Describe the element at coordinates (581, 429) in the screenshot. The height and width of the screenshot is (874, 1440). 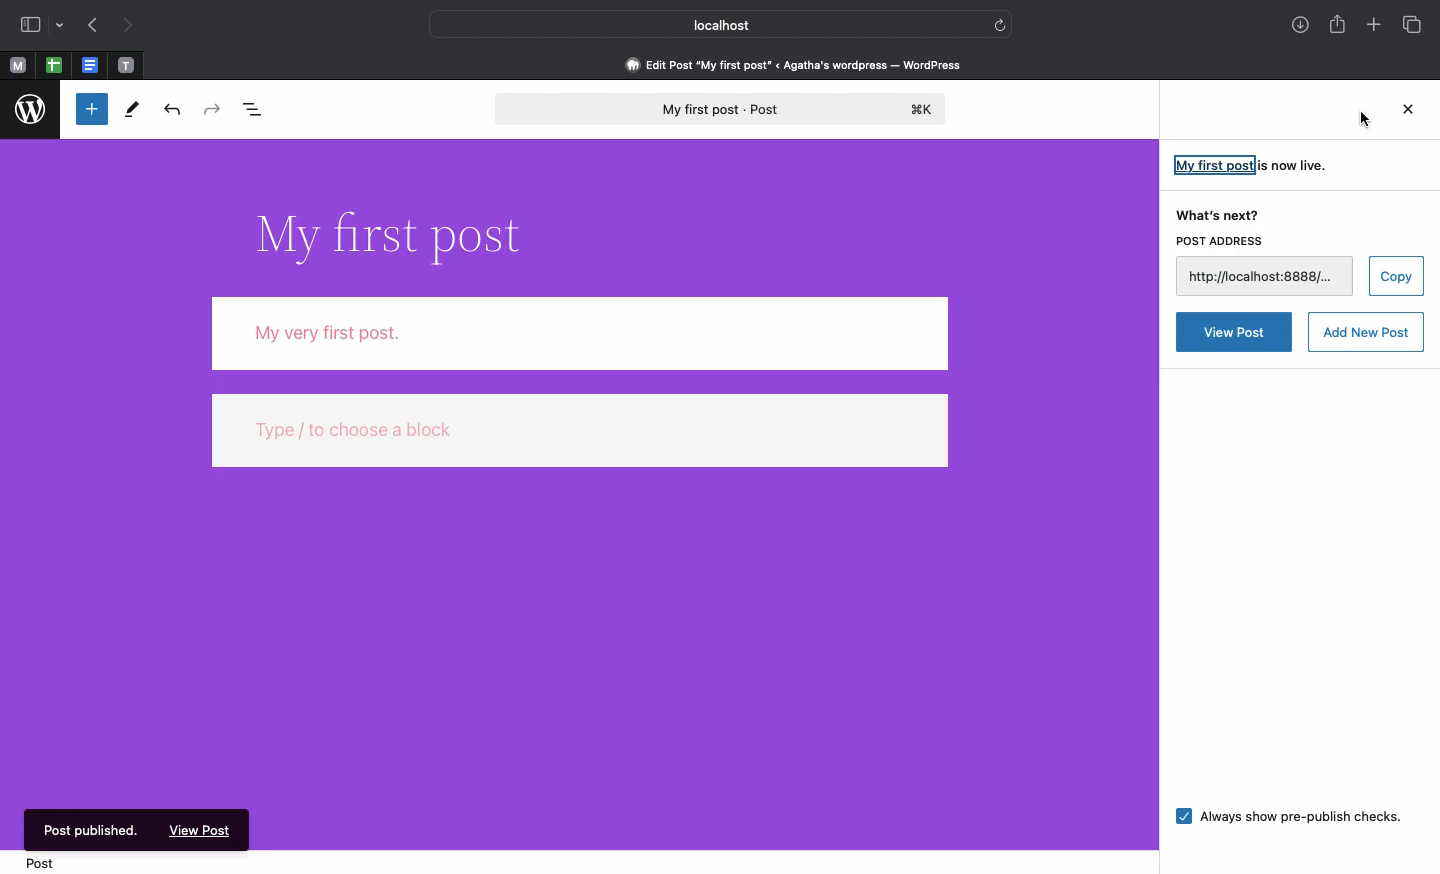
I see `type / to choose a block` at that location.